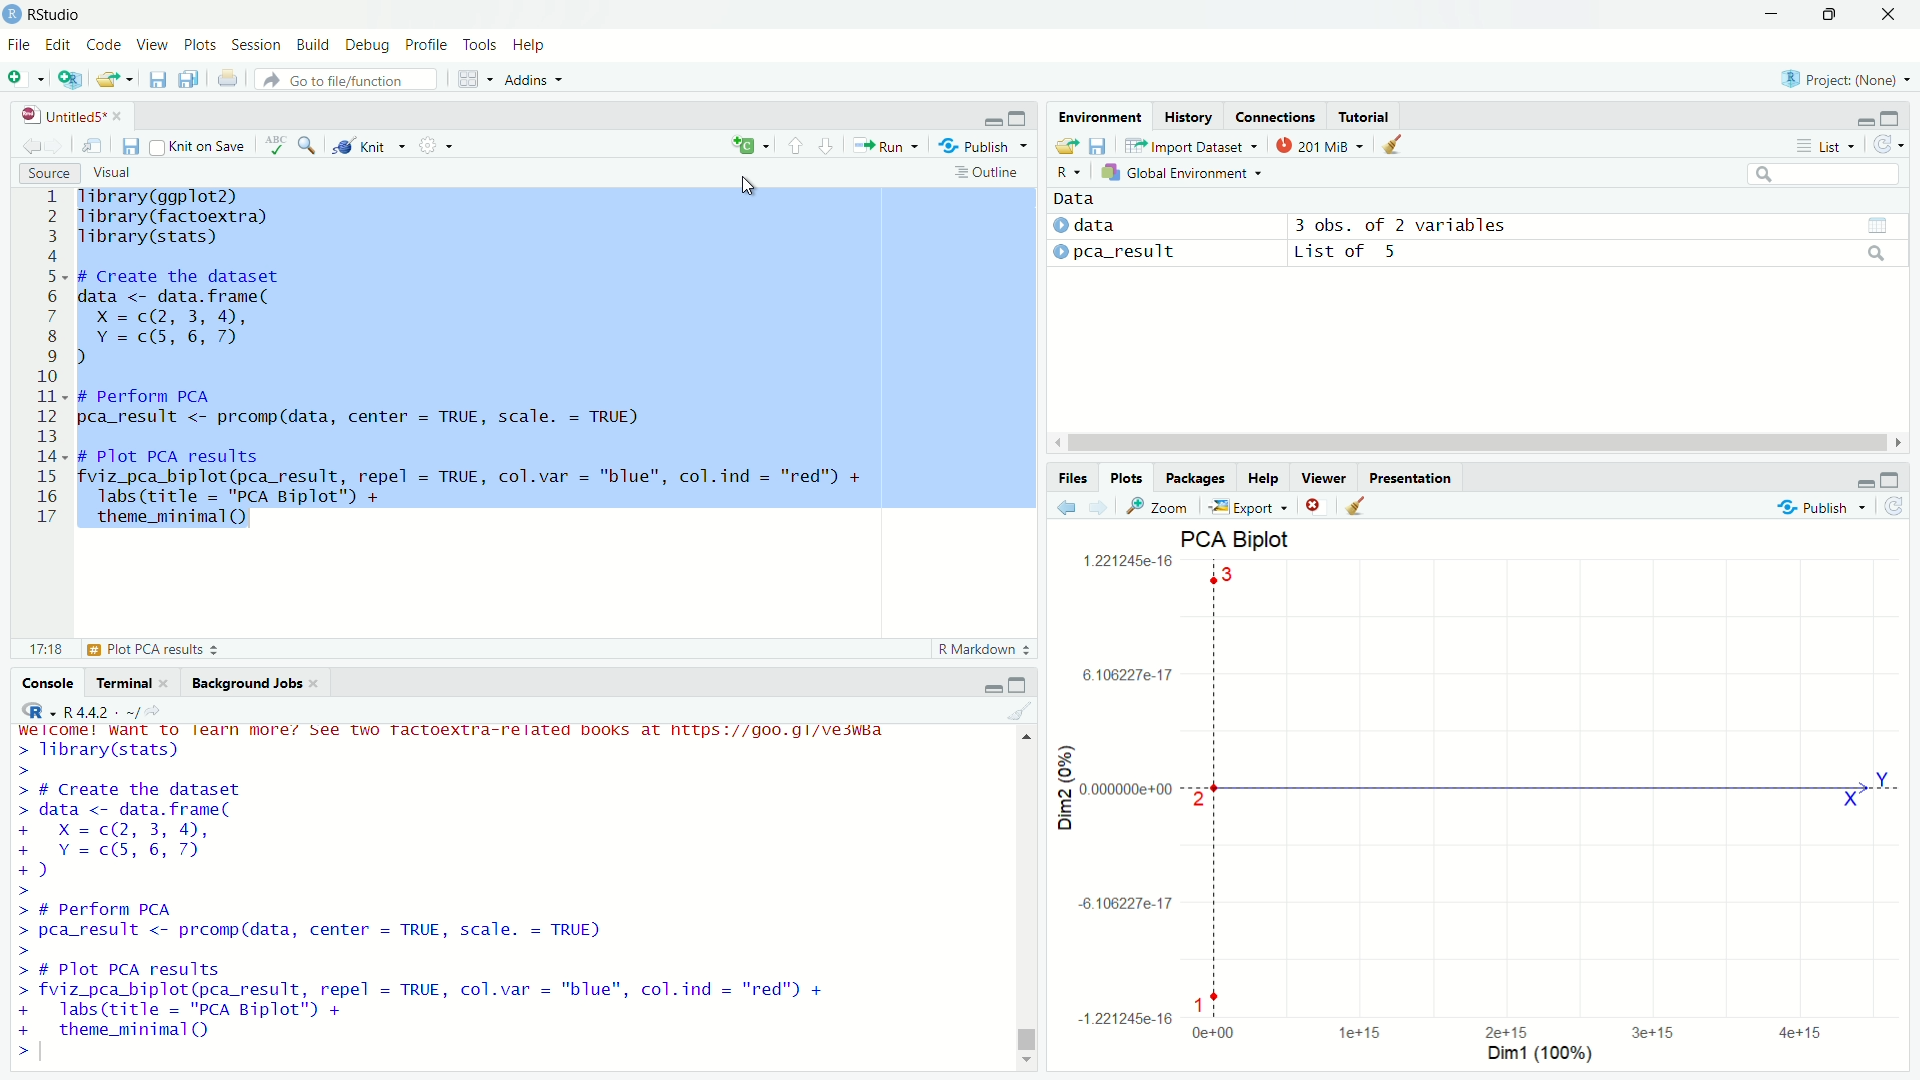  Describe the element at coordinates (1119, 255) in the screenshot. I see `pca result` at that location.